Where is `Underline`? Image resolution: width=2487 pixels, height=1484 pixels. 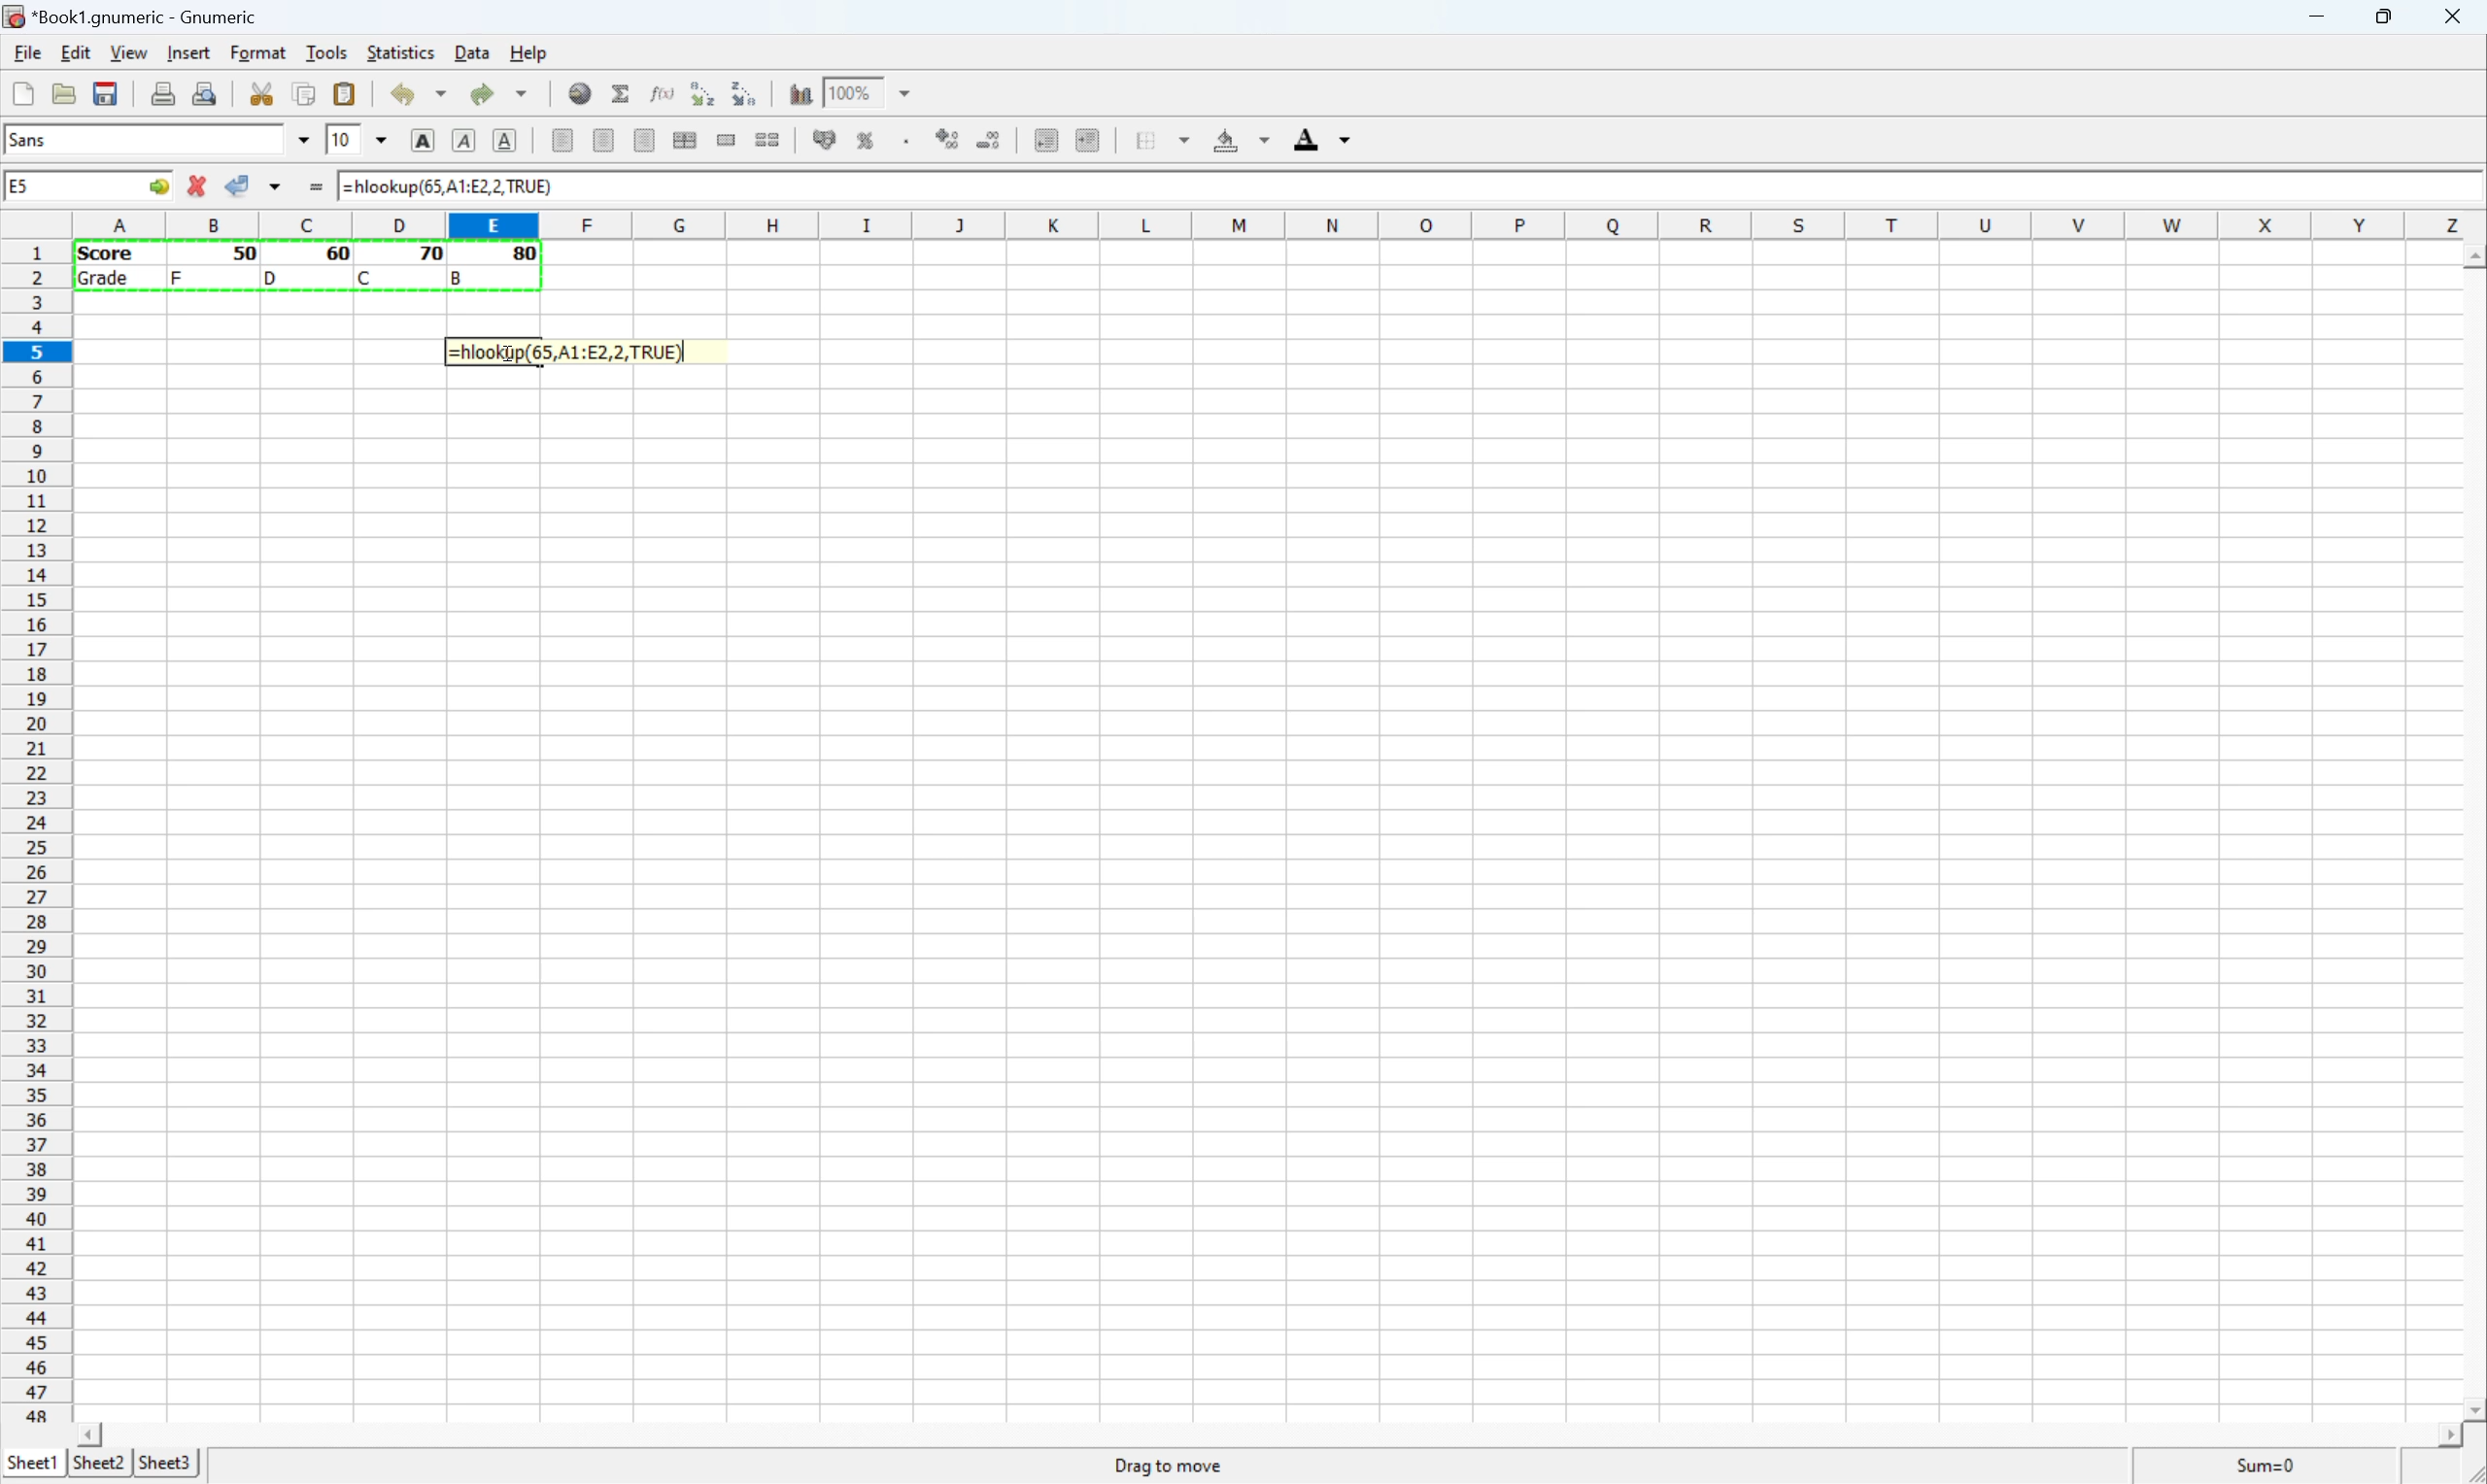 Underline is located at coordinates (502, 141).